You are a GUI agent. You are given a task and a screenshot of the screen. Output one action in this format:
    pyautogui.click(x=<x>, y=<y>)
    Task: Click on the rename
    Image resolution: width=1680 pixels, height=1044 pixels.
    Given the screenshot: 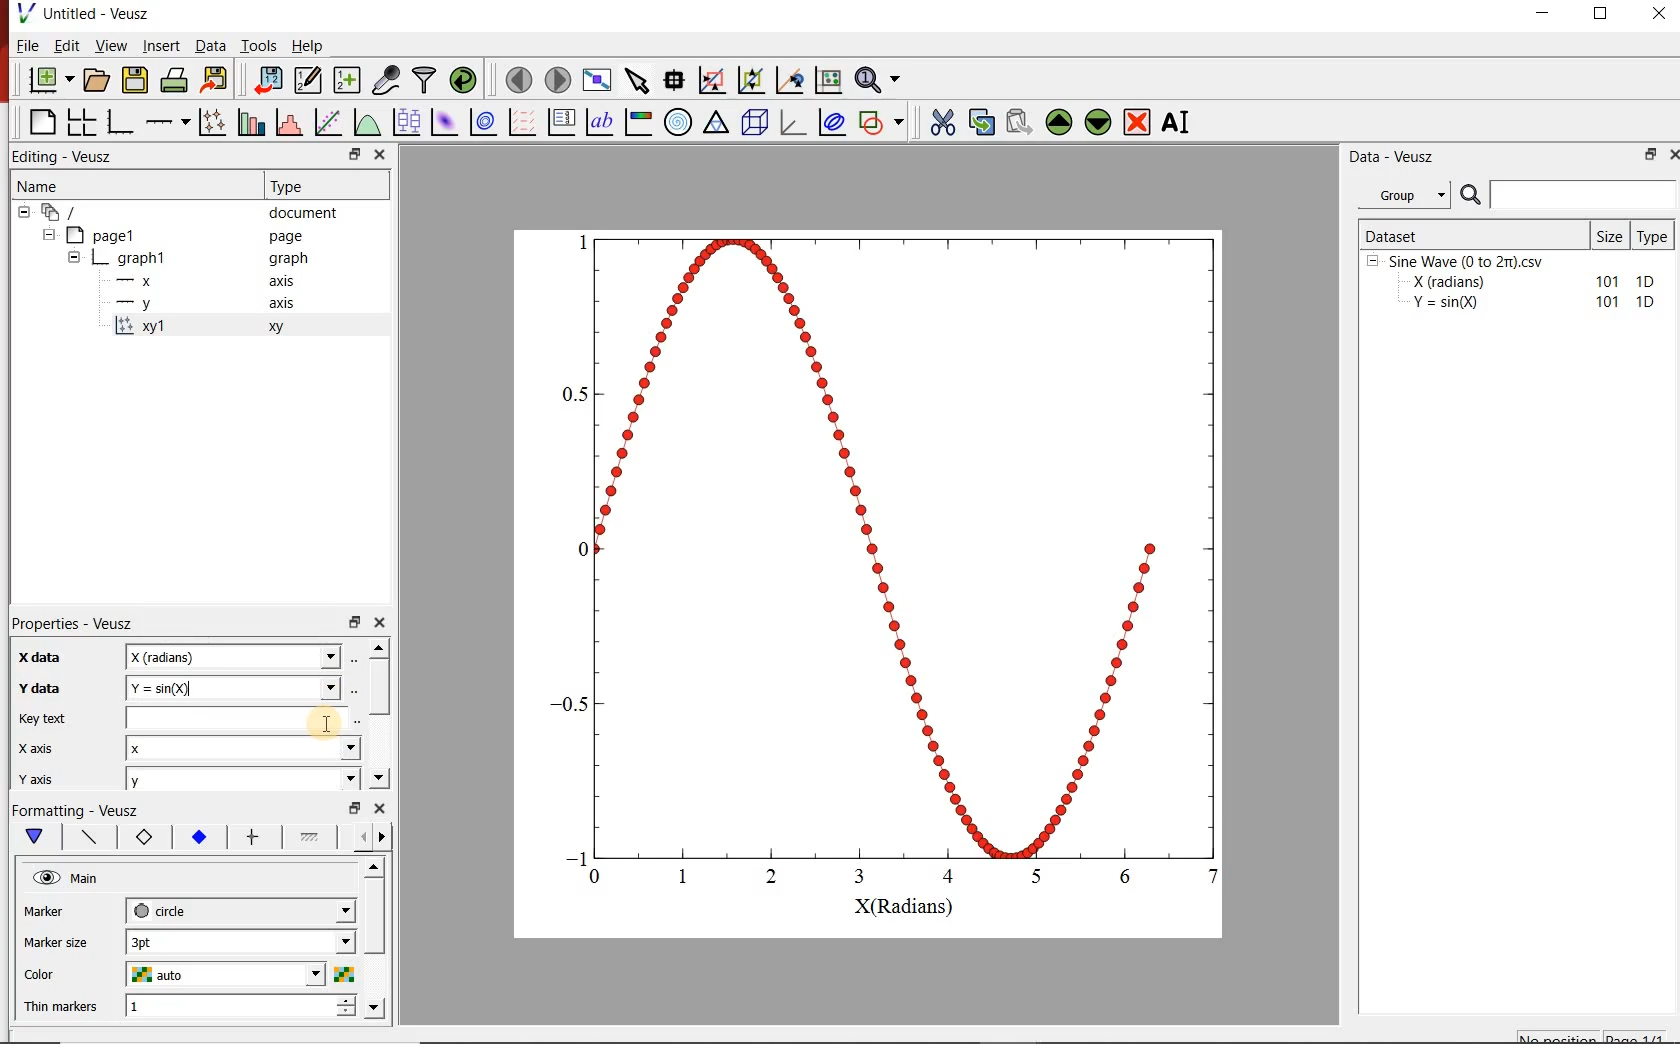 What is the action you would take?
    pyautogui.click(x=1180, y=124)
    